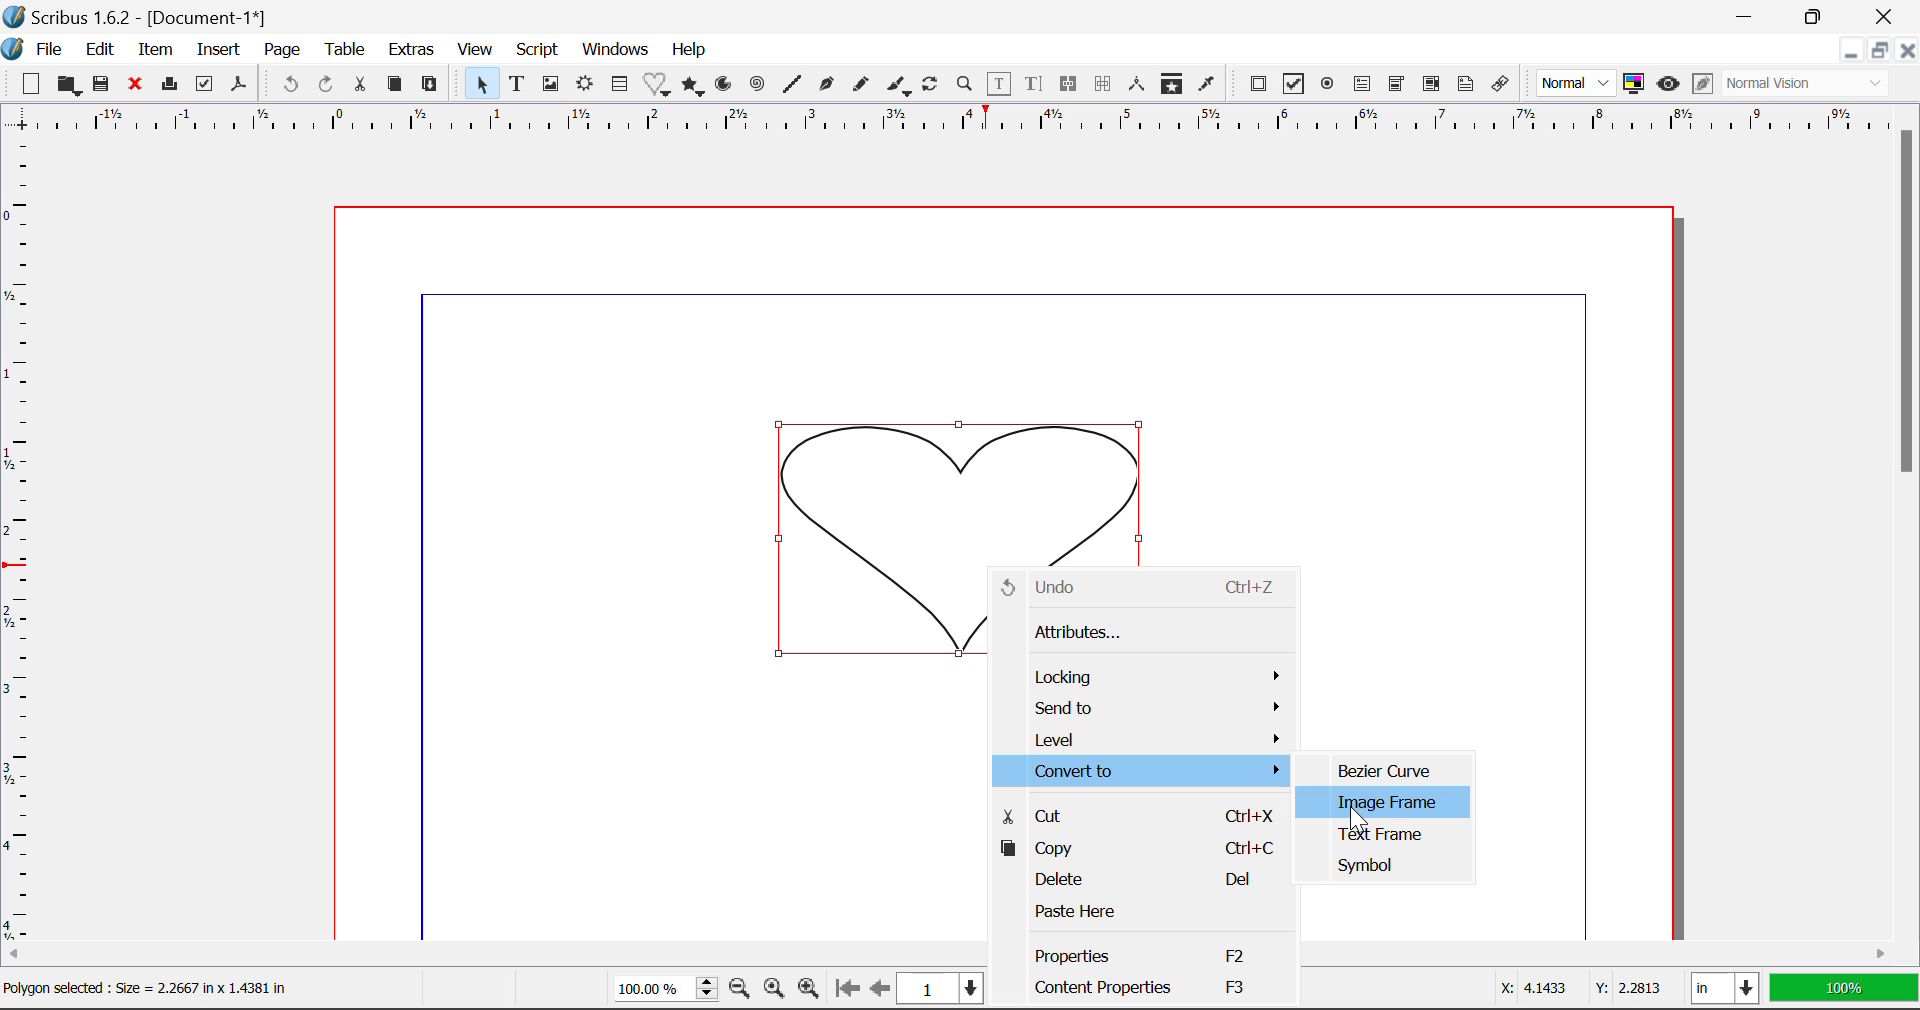 This screenshot has width=1920, height=1010. Describe the element at coordinates (586, 85) in the screenshot. I see `Render Frame` at that location.